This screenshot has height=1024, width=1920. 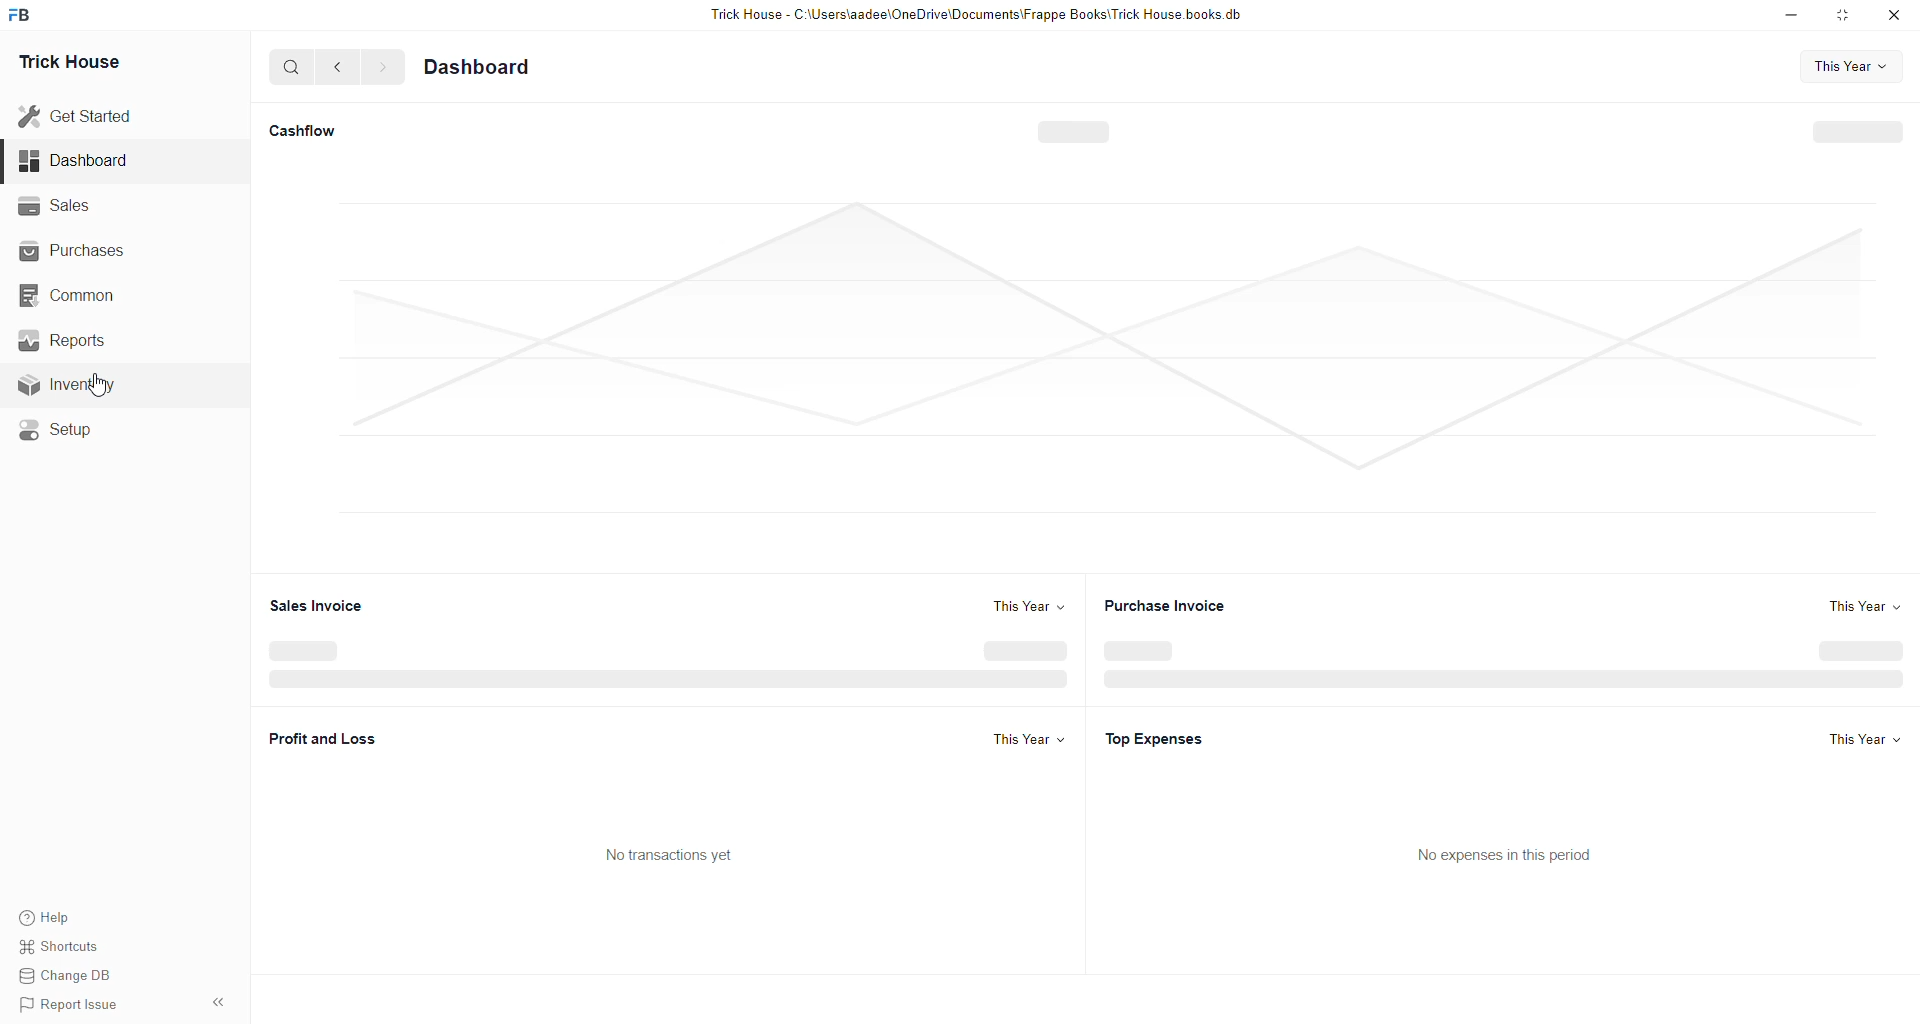 I want to click on Close, so click(x=1898, y=19).